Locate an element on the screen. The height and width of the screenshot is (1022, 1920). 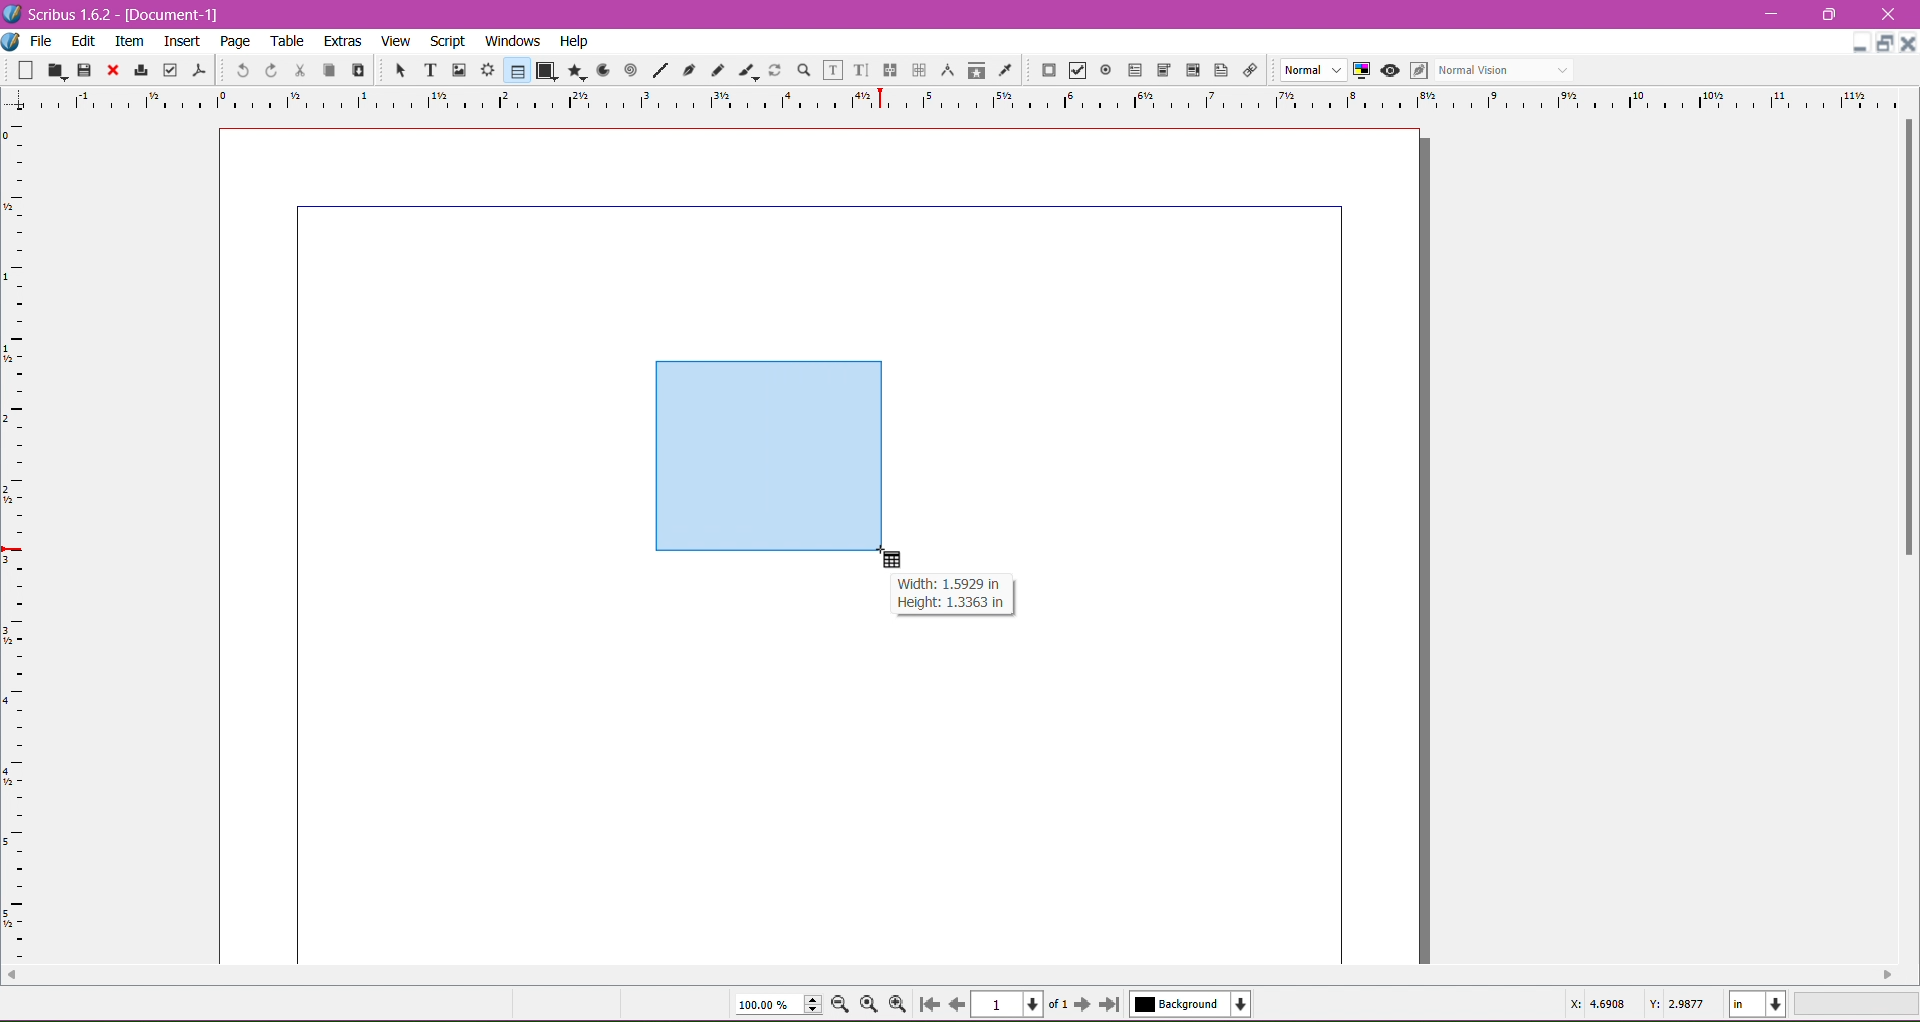
Open is located at coordinates (58, 69).